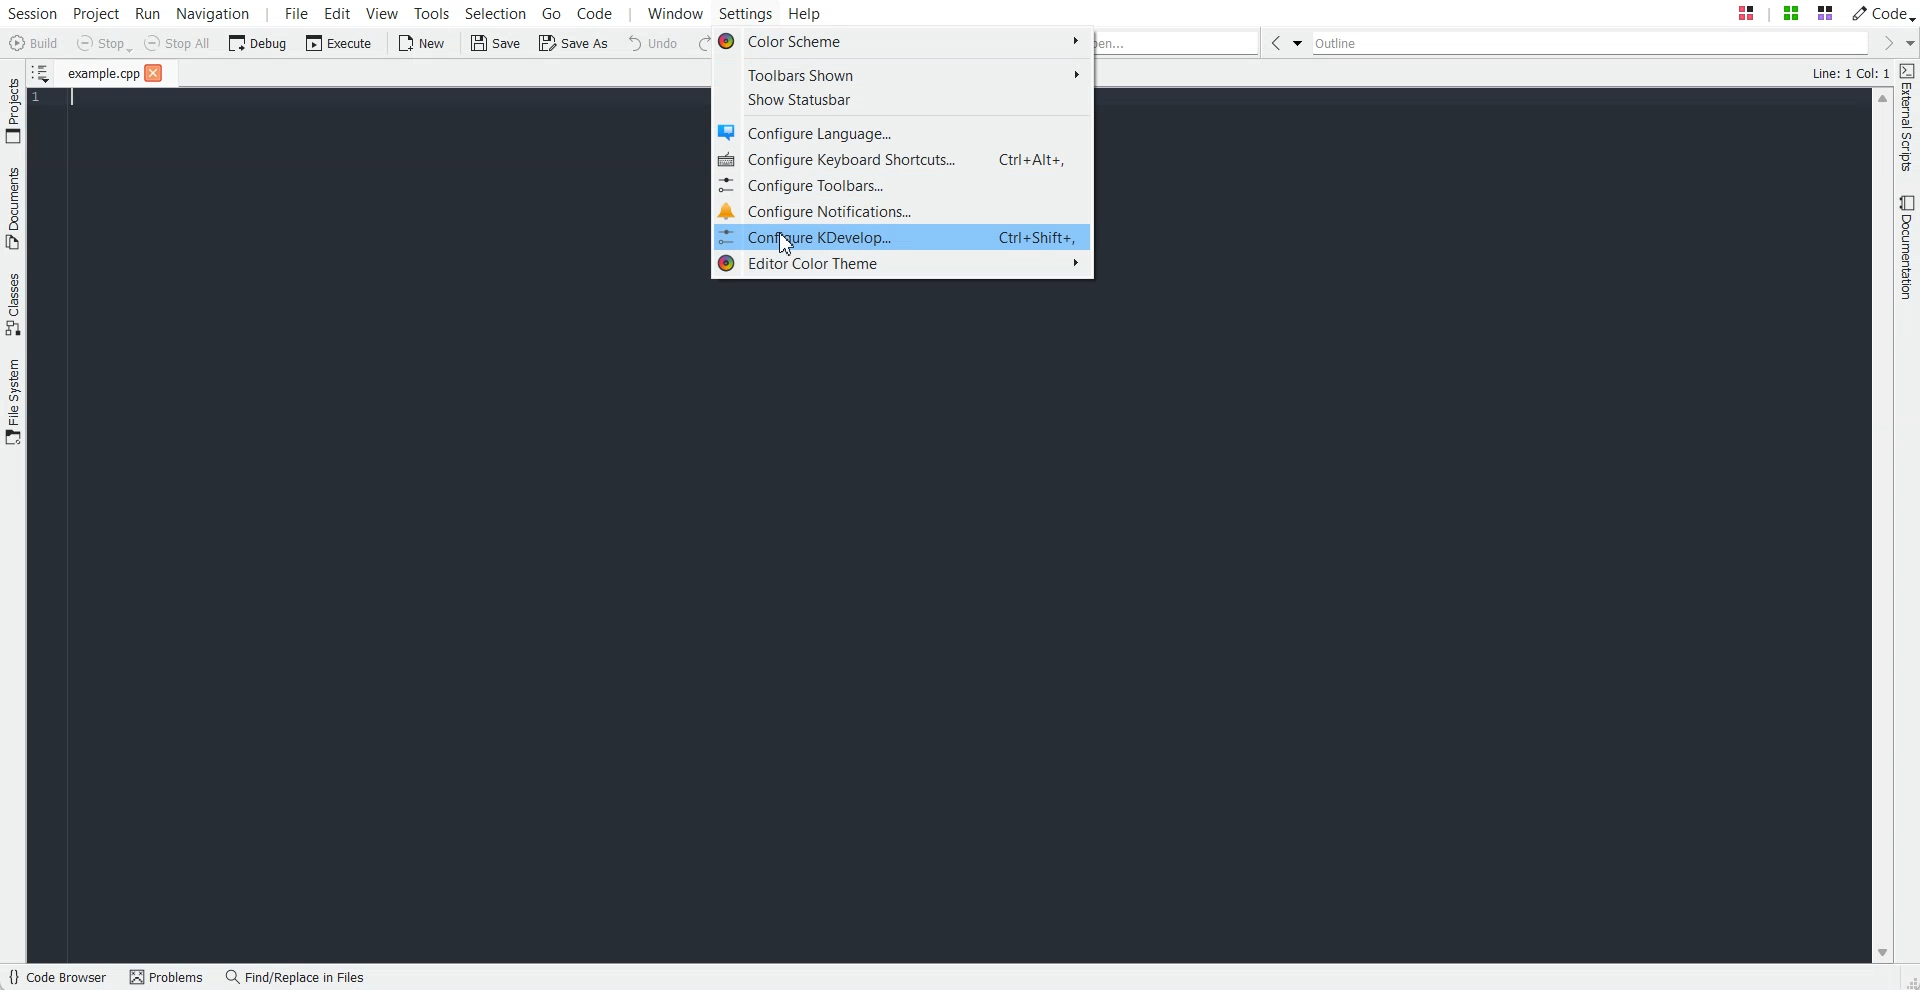 This screenshot has height=990, width=1920. Describe the element at coordinates (494, 42) in the screenshot. I see `Save` at that location.